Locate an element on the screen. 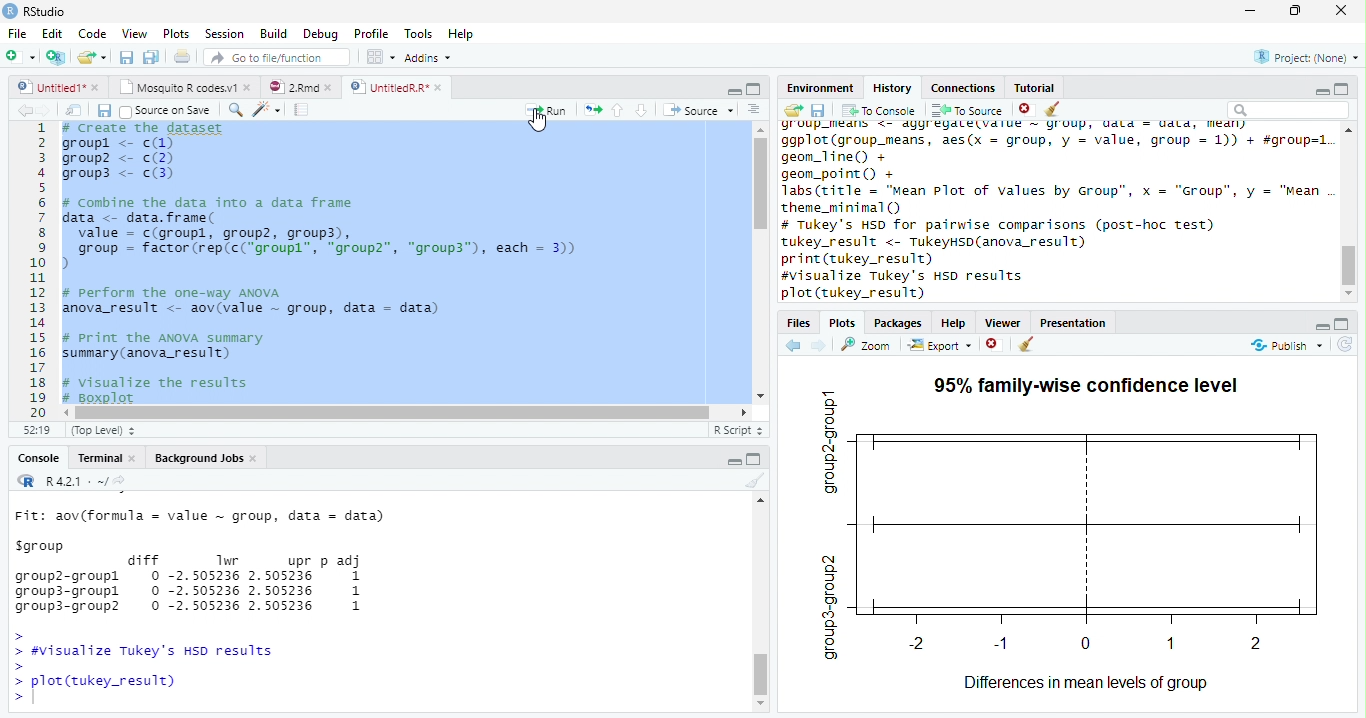  Fit: aov(formula = value ~ group, data = data)sgroupdiff Tur upr p adjgroup2-groupl 0 -2.505236 2.505236 1group3-groupl 0 -2.505236 2.505236 1group3-group2 0 -2.505236 2.505236 1> #visualize Tukey's HsD results> plot (tukey_result) is located at coordinates (215, 602).